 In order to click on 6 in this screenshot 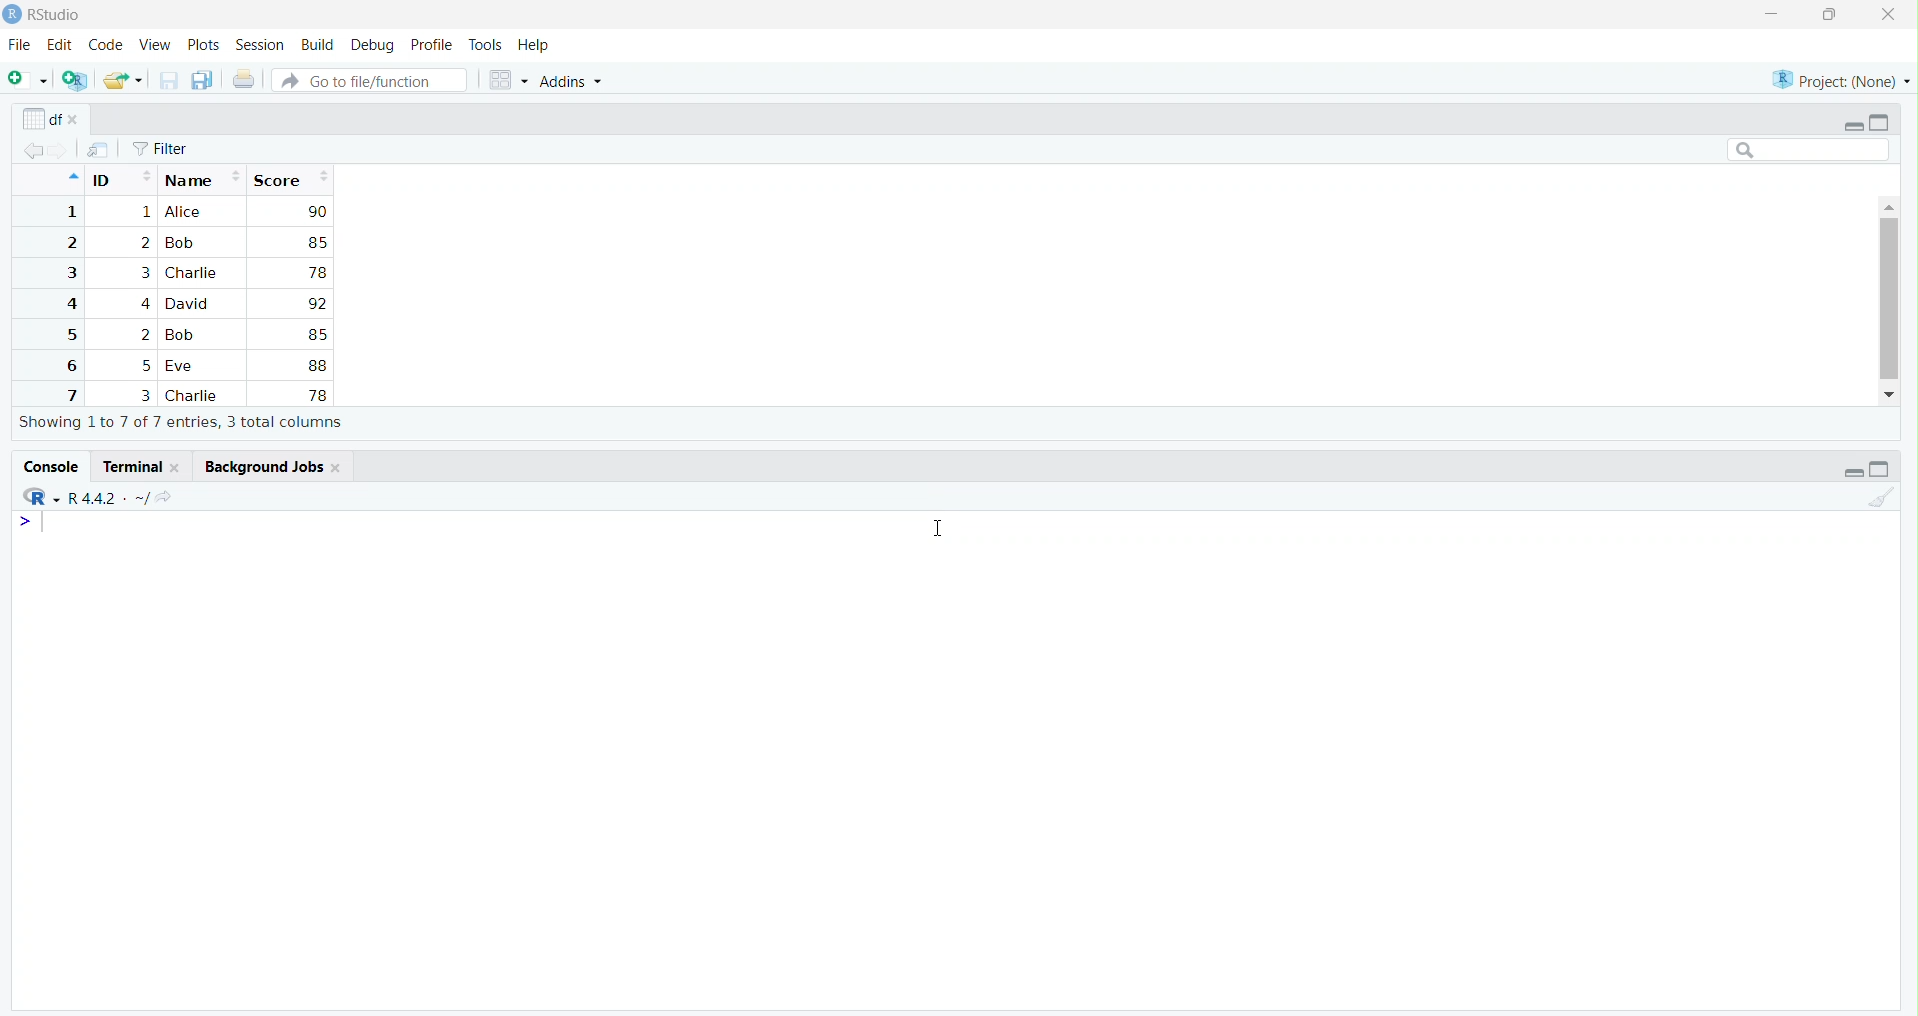, I will do `click(68, 365)`.